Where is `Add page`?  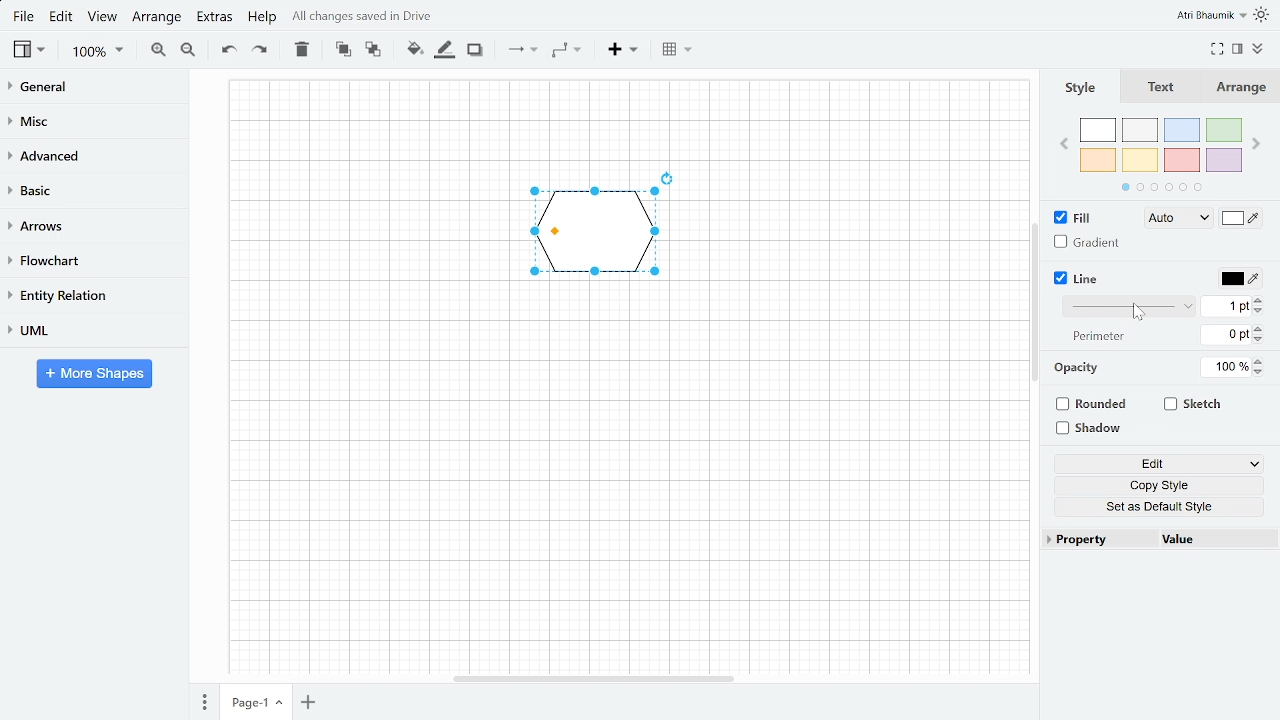
Add page is located at coordinates (307, 702).